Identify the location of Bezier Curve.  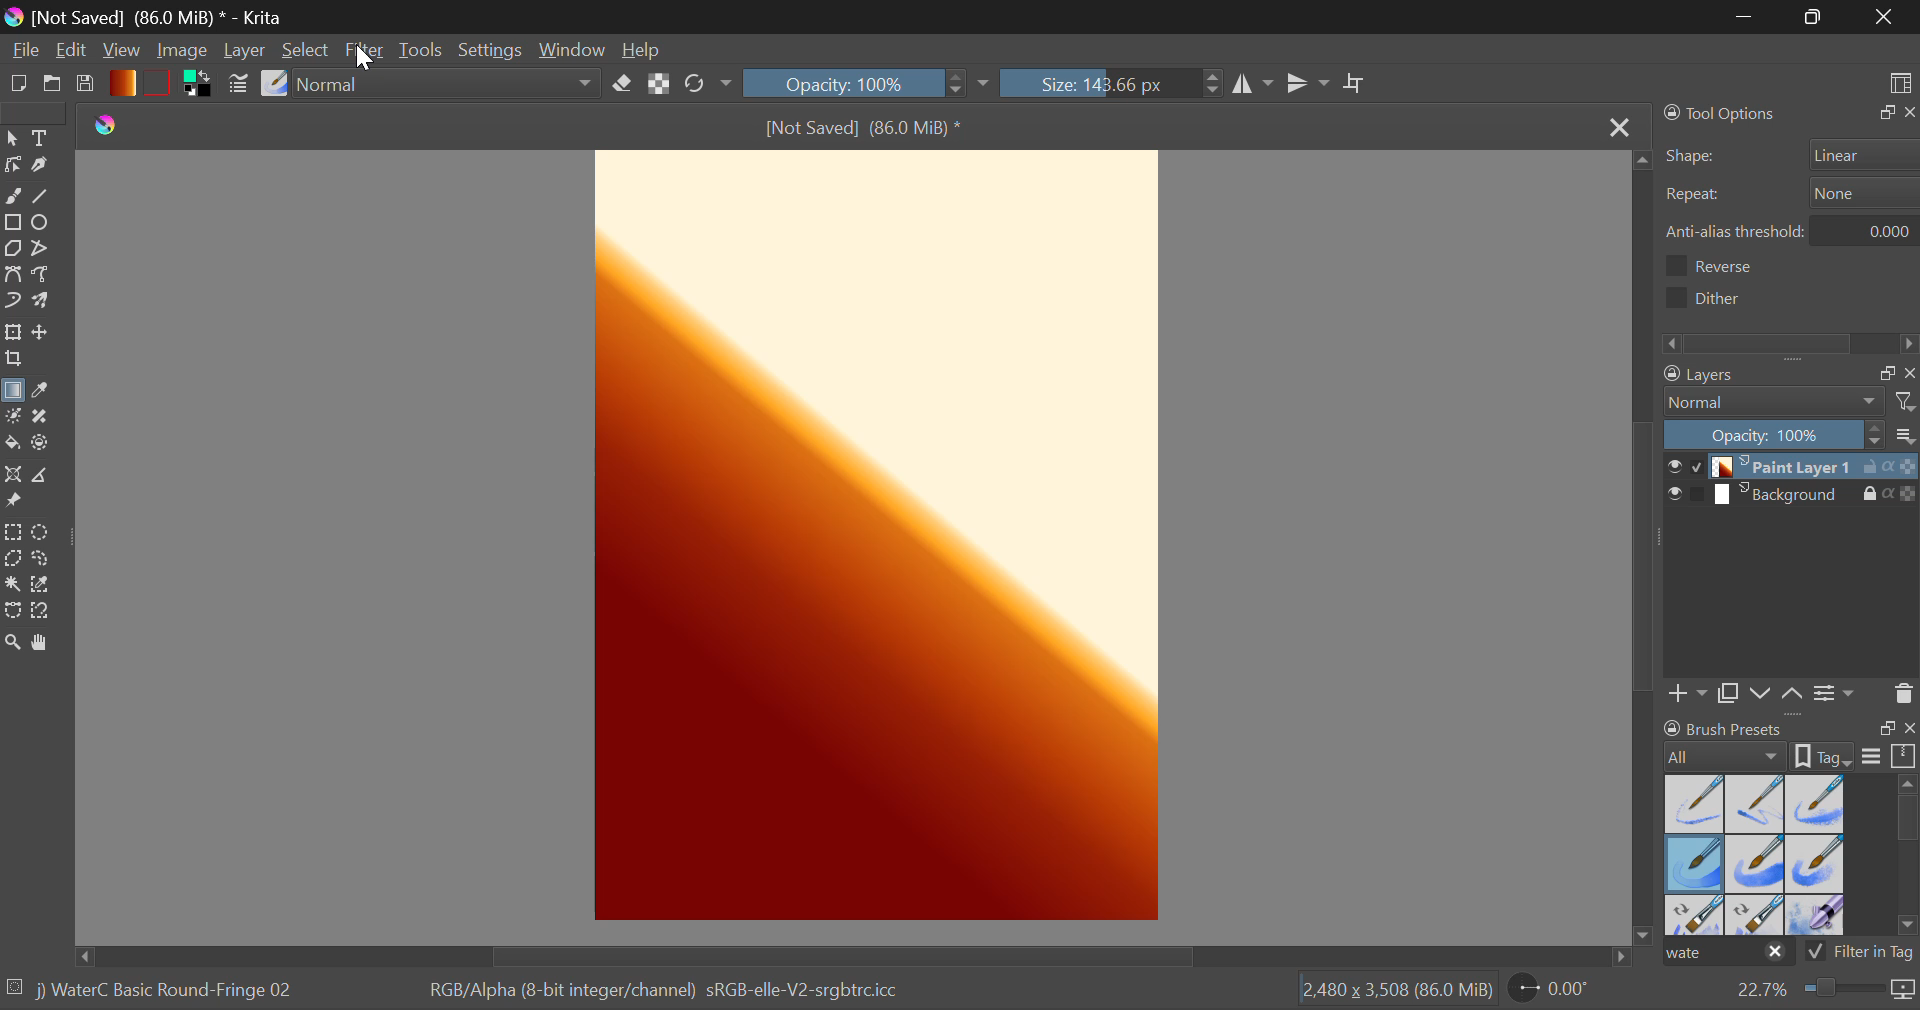
(12, 274).